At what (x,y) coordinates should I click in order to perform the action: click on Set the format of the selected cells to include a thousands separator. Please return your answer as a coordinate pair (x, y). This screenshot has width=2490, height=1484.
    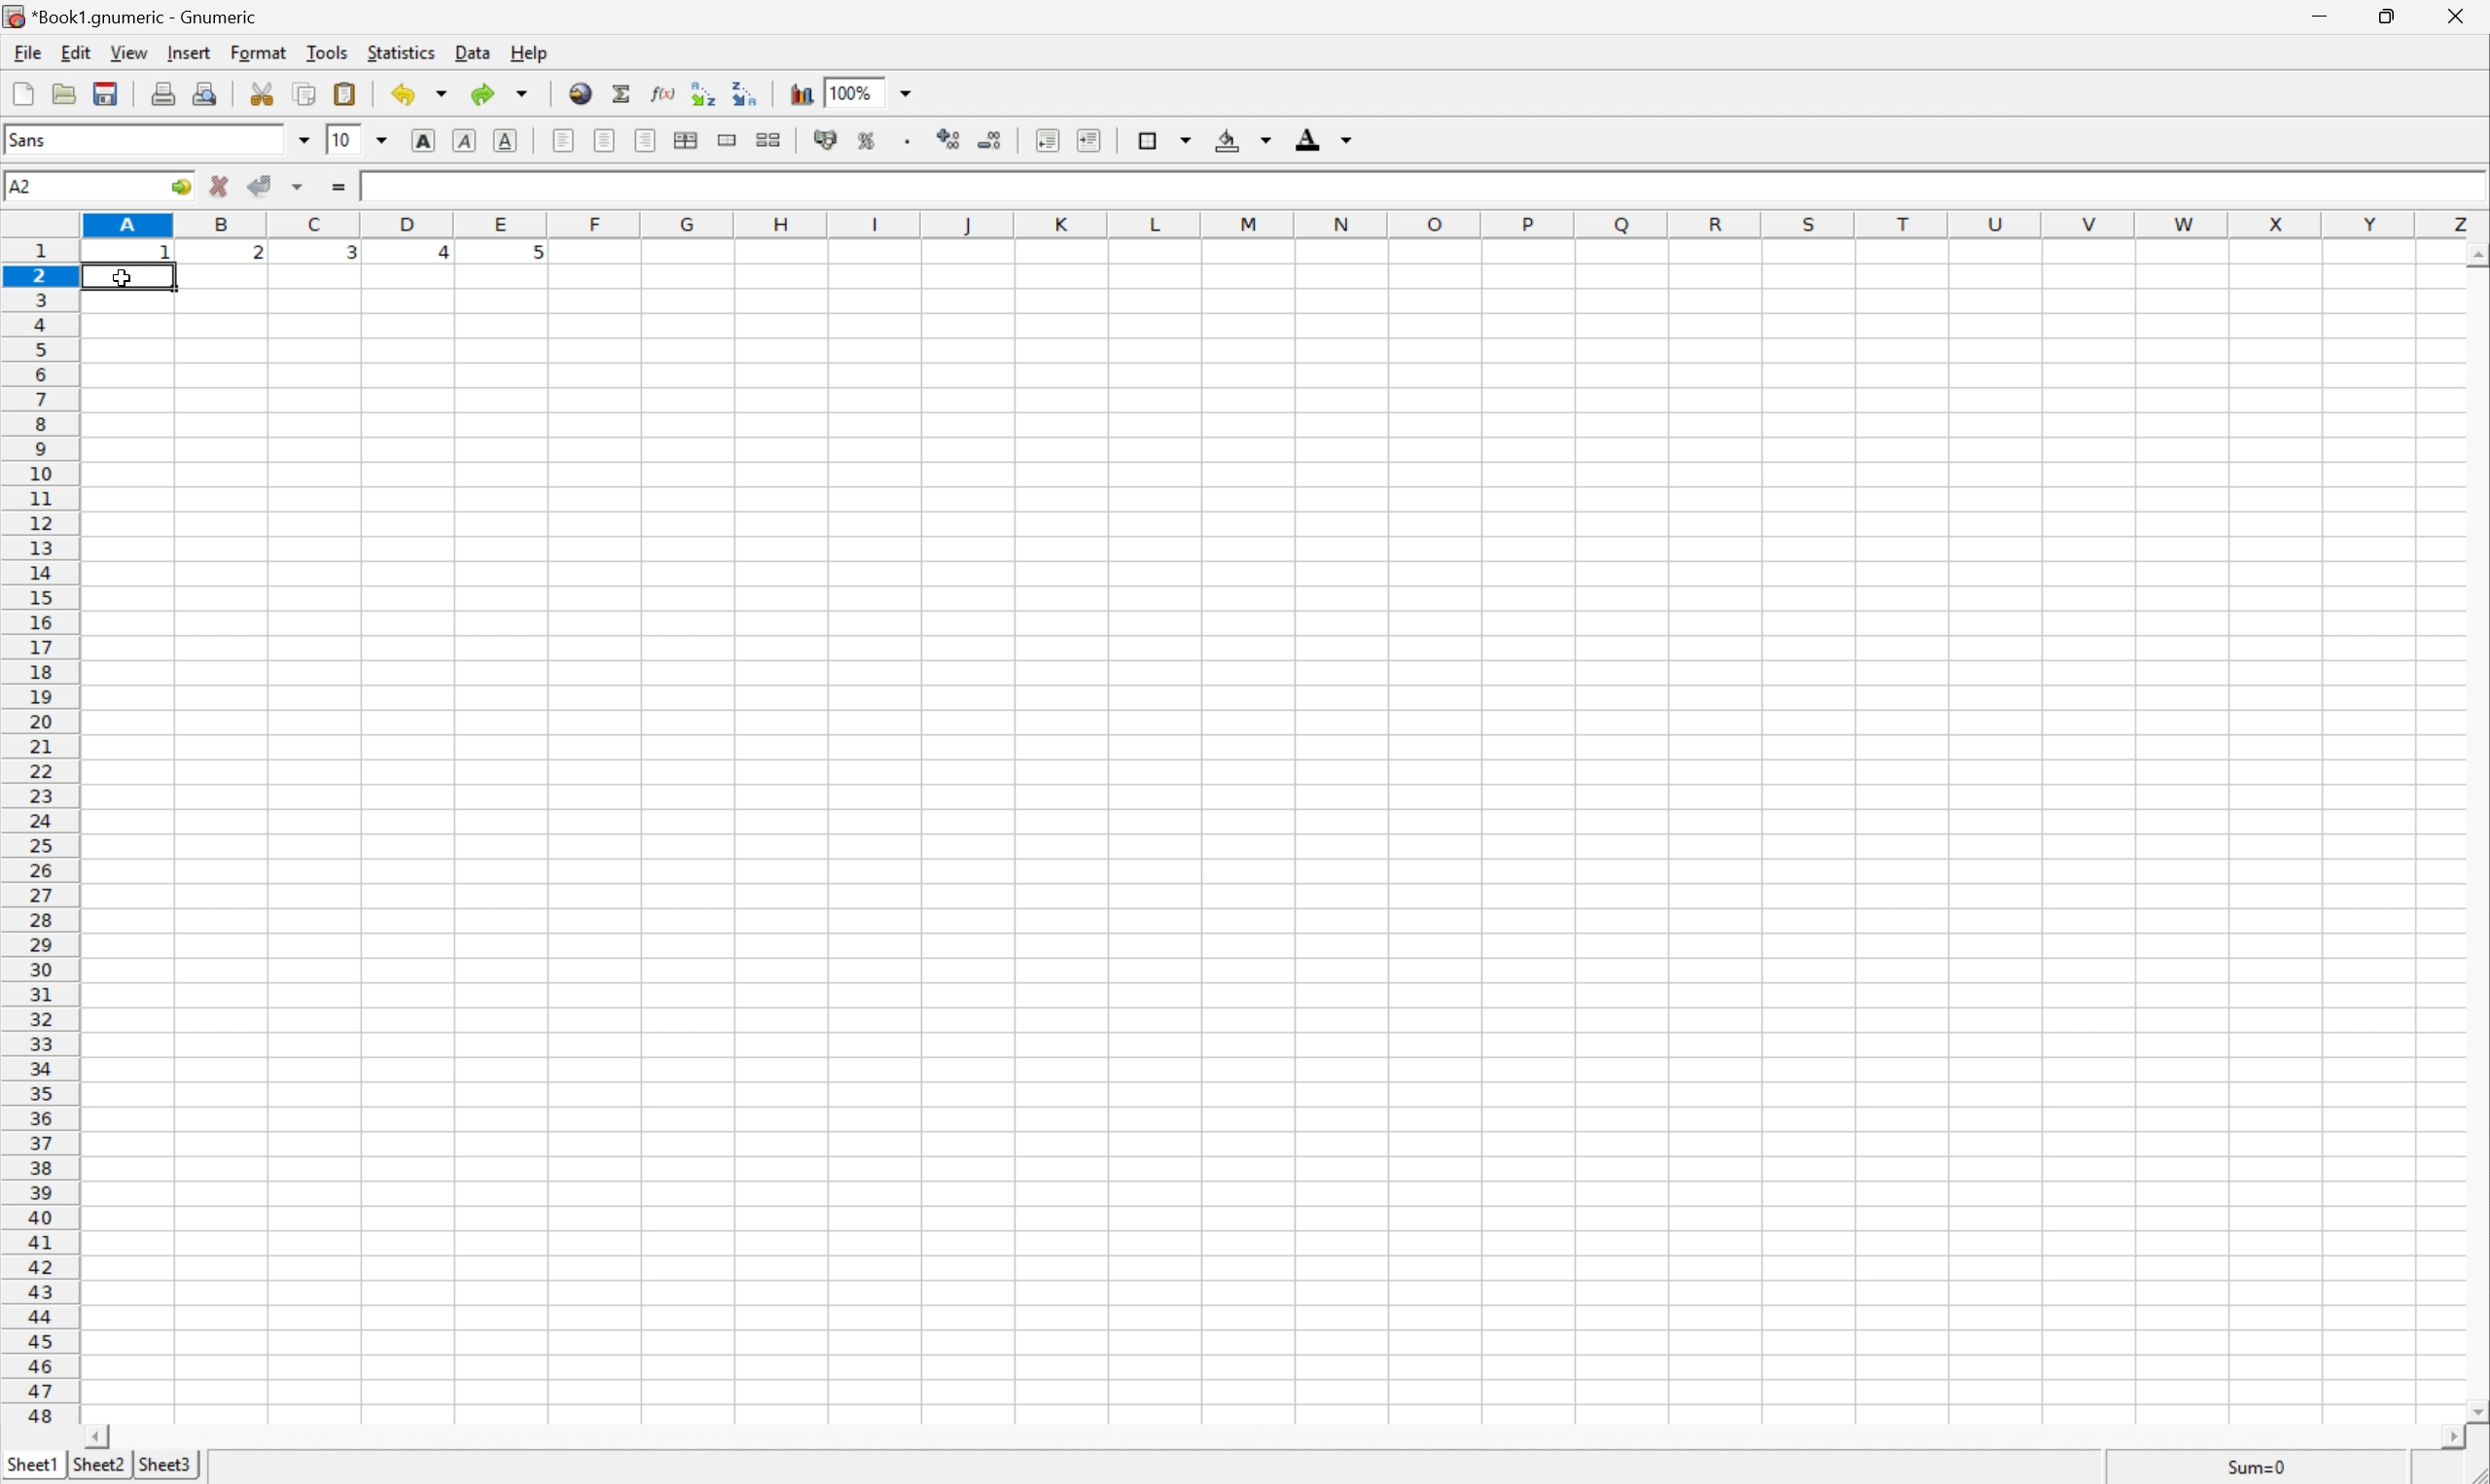
    Looking at the image, I should click on (907, 142).